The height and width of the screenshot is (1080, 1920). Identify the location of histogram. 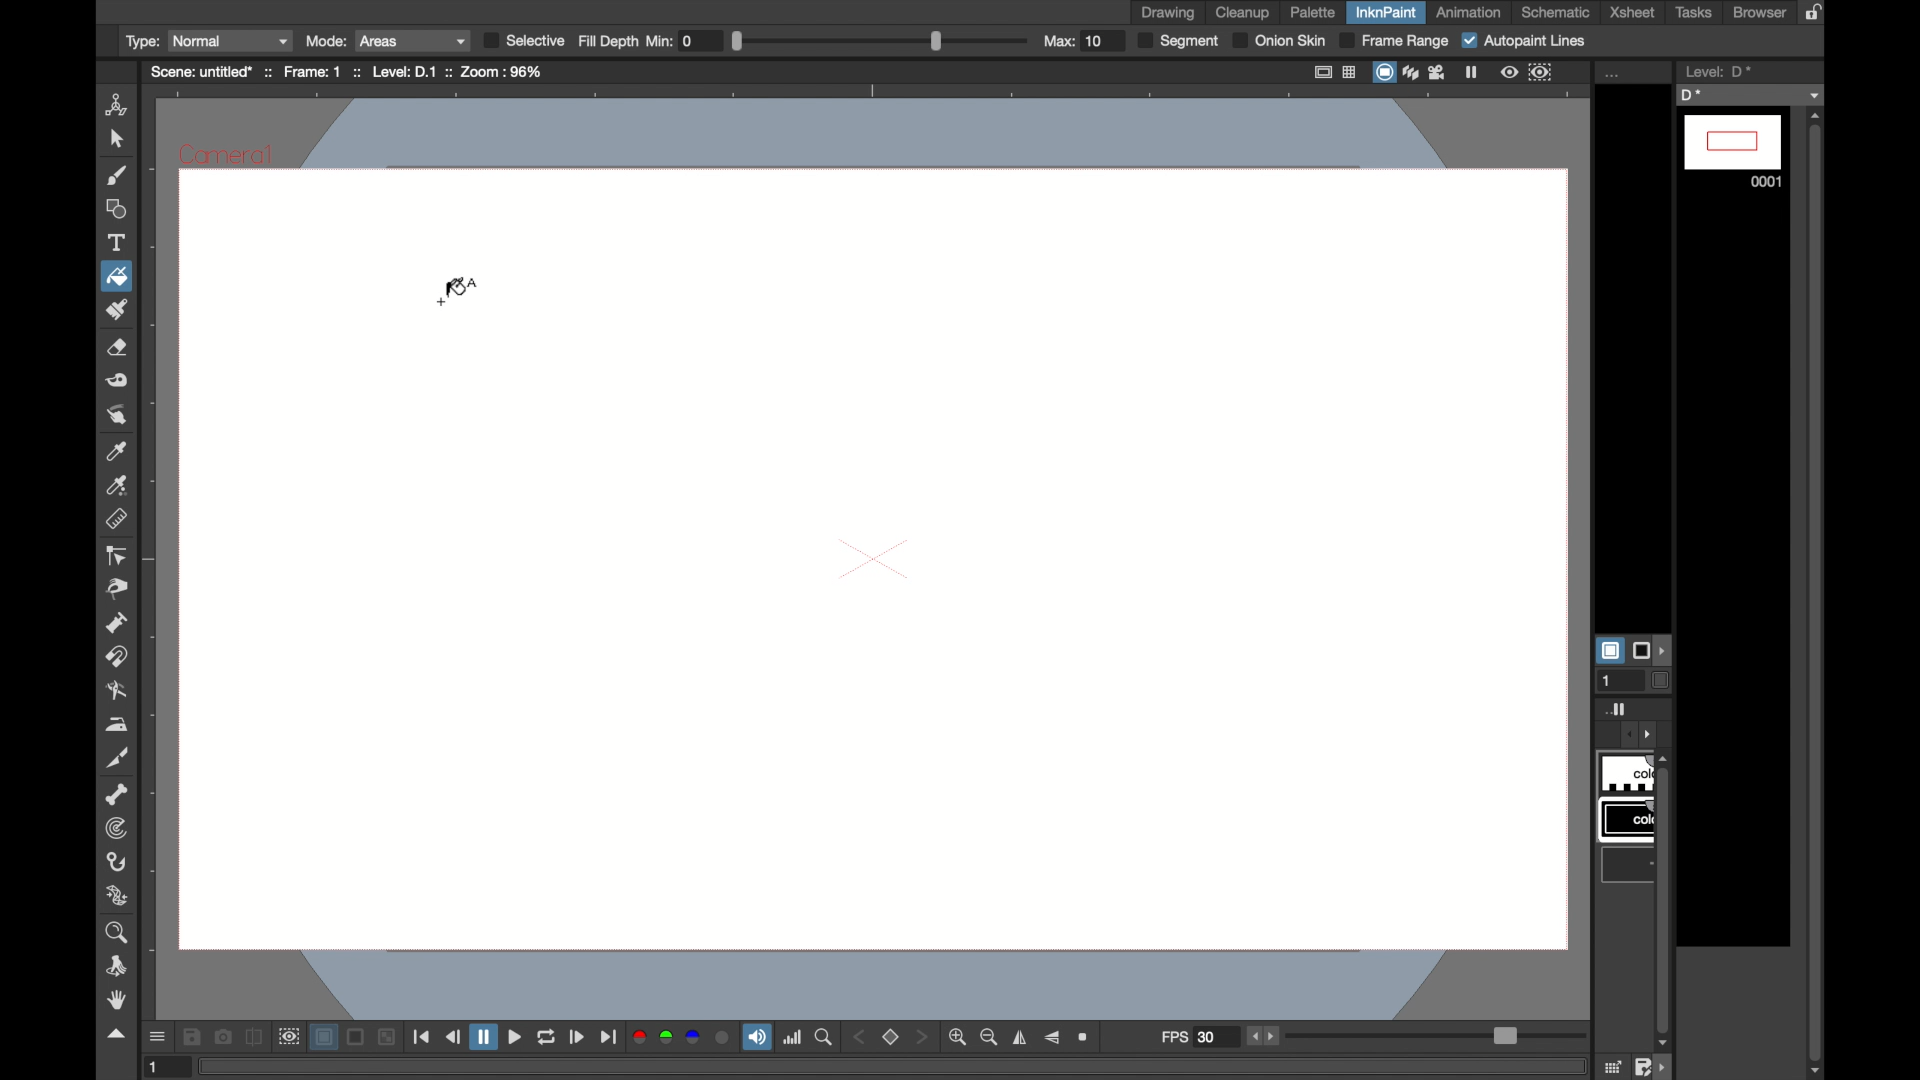
(793, 1038).